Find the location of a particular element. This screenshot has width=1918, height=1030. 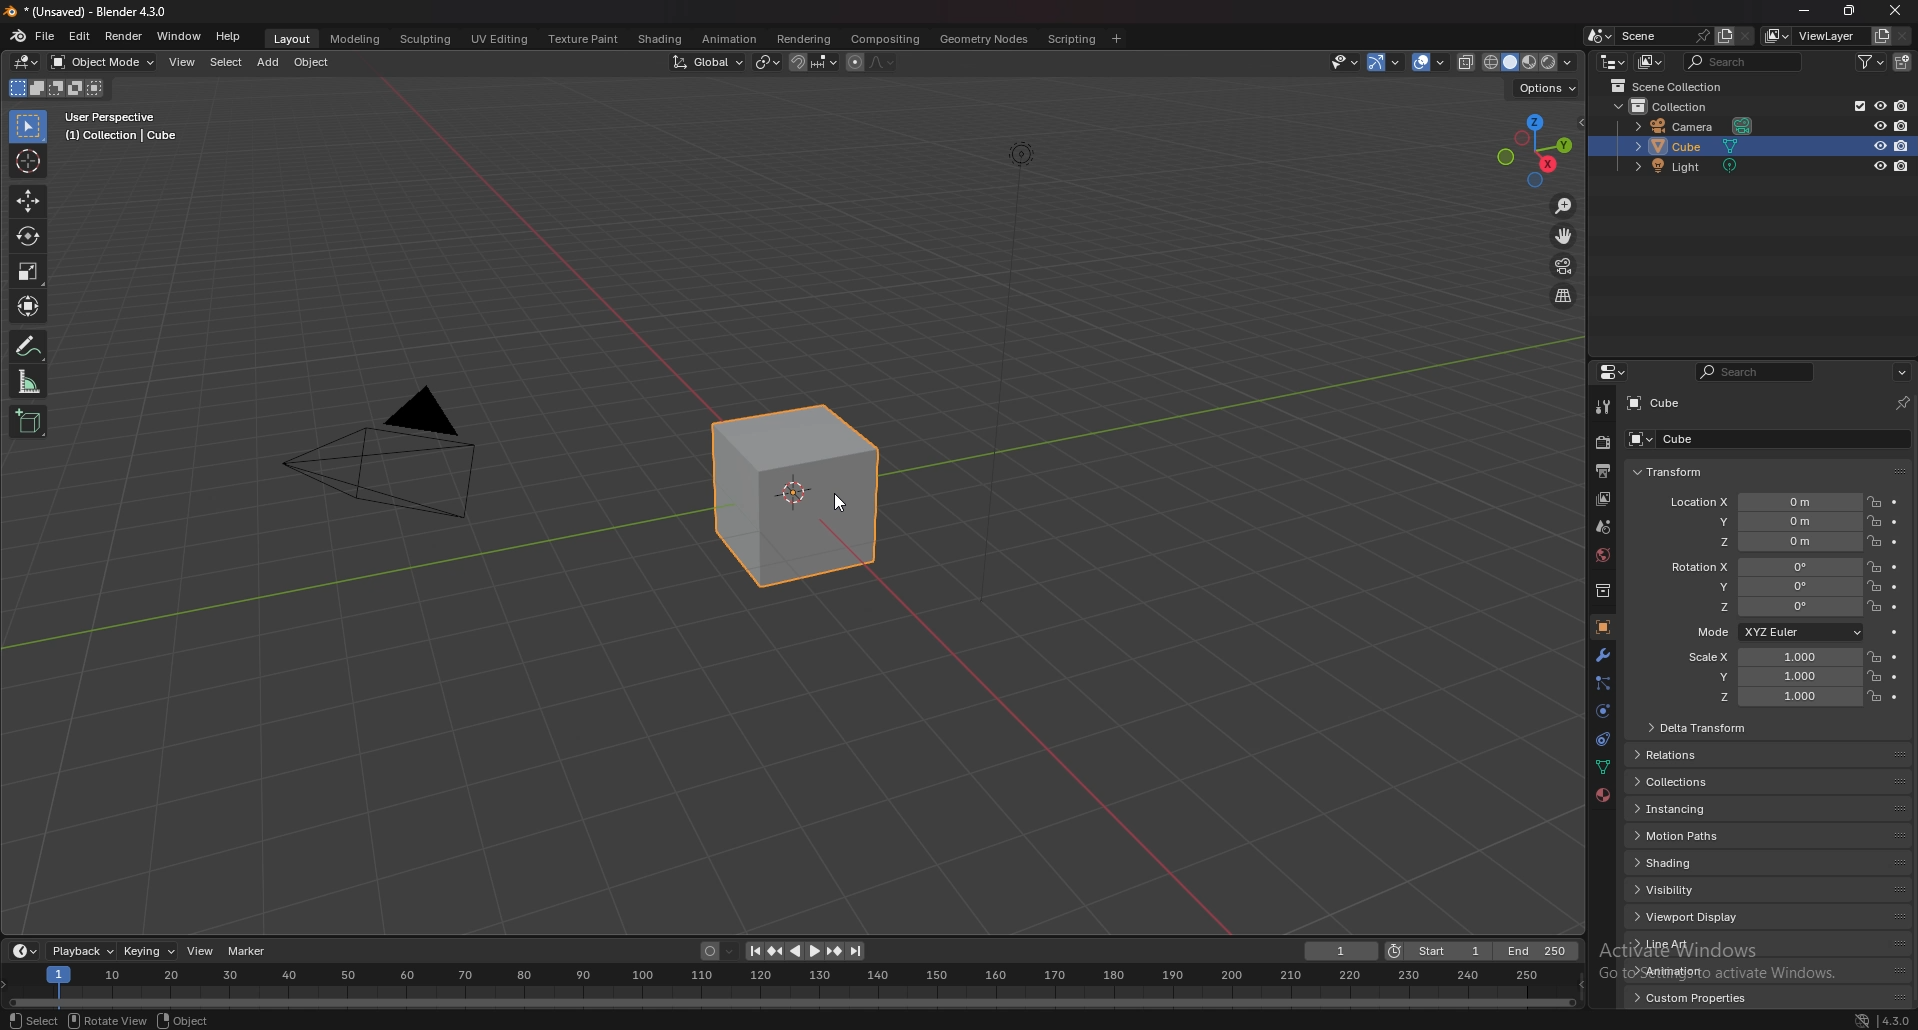

layout is located at coordinates (292, 39).